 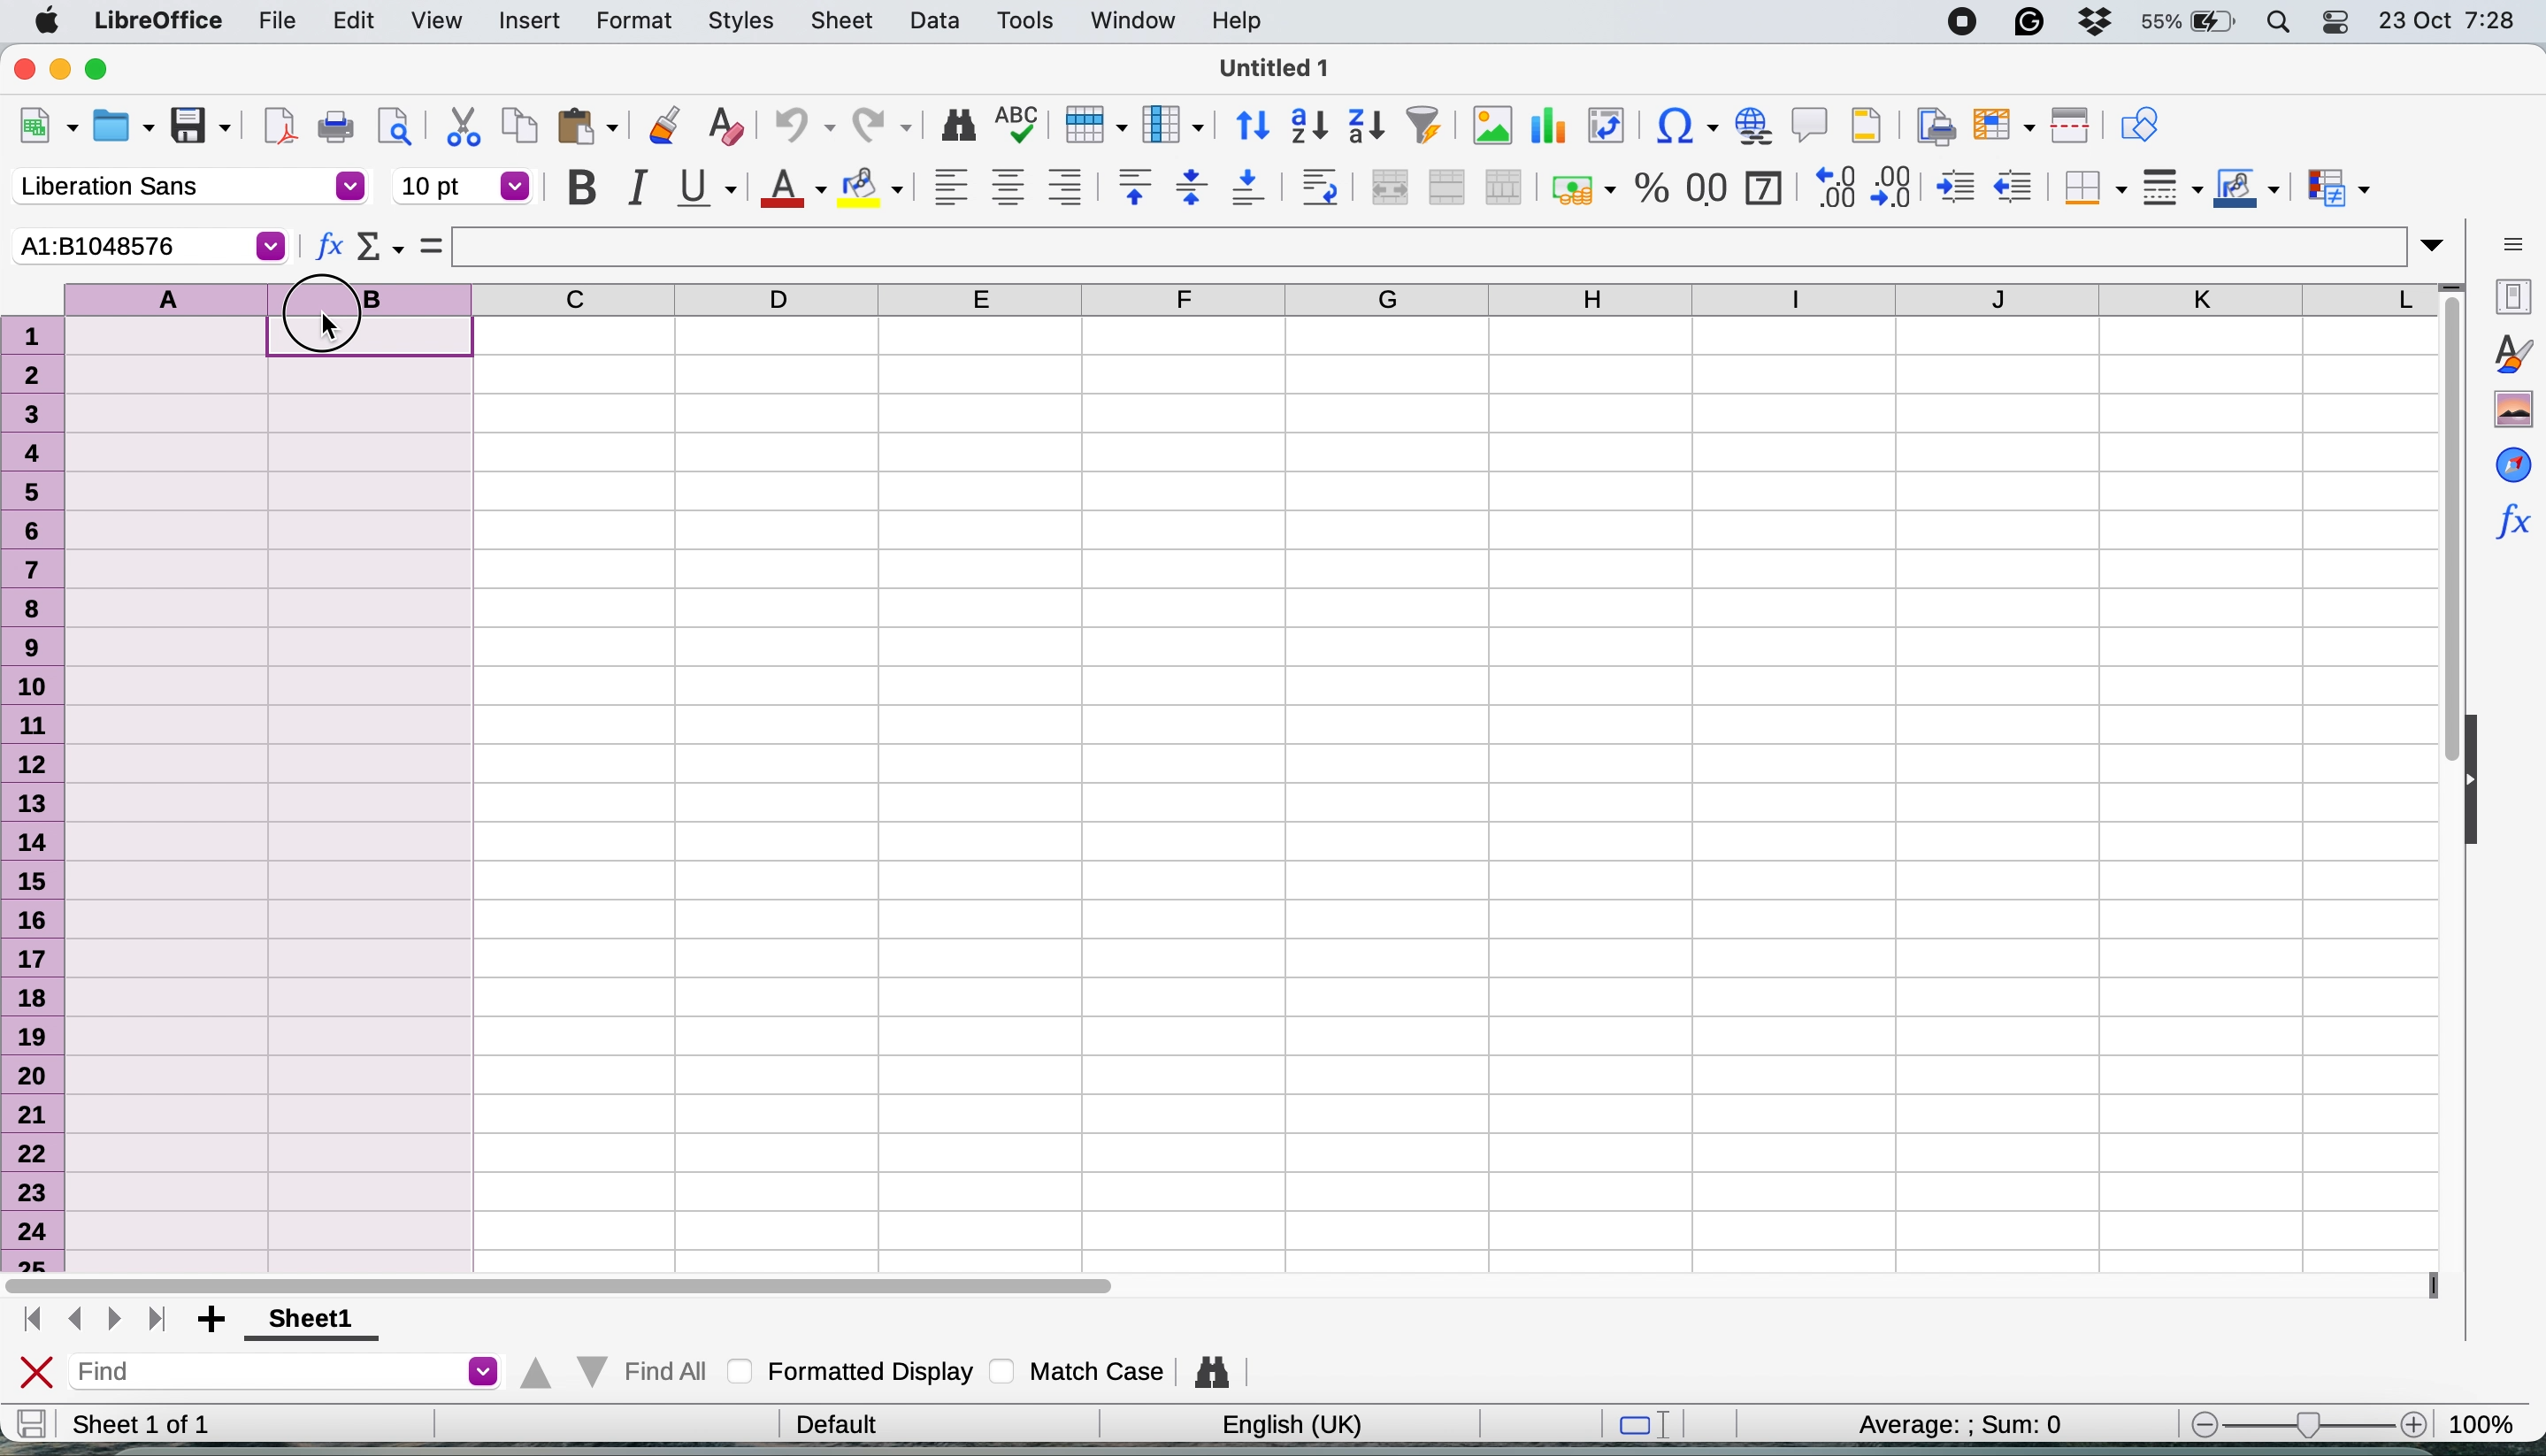 What do you see at coordinates (1024, 20) in the screenshot?
I see `tools` at bounding box center [1024, 20].